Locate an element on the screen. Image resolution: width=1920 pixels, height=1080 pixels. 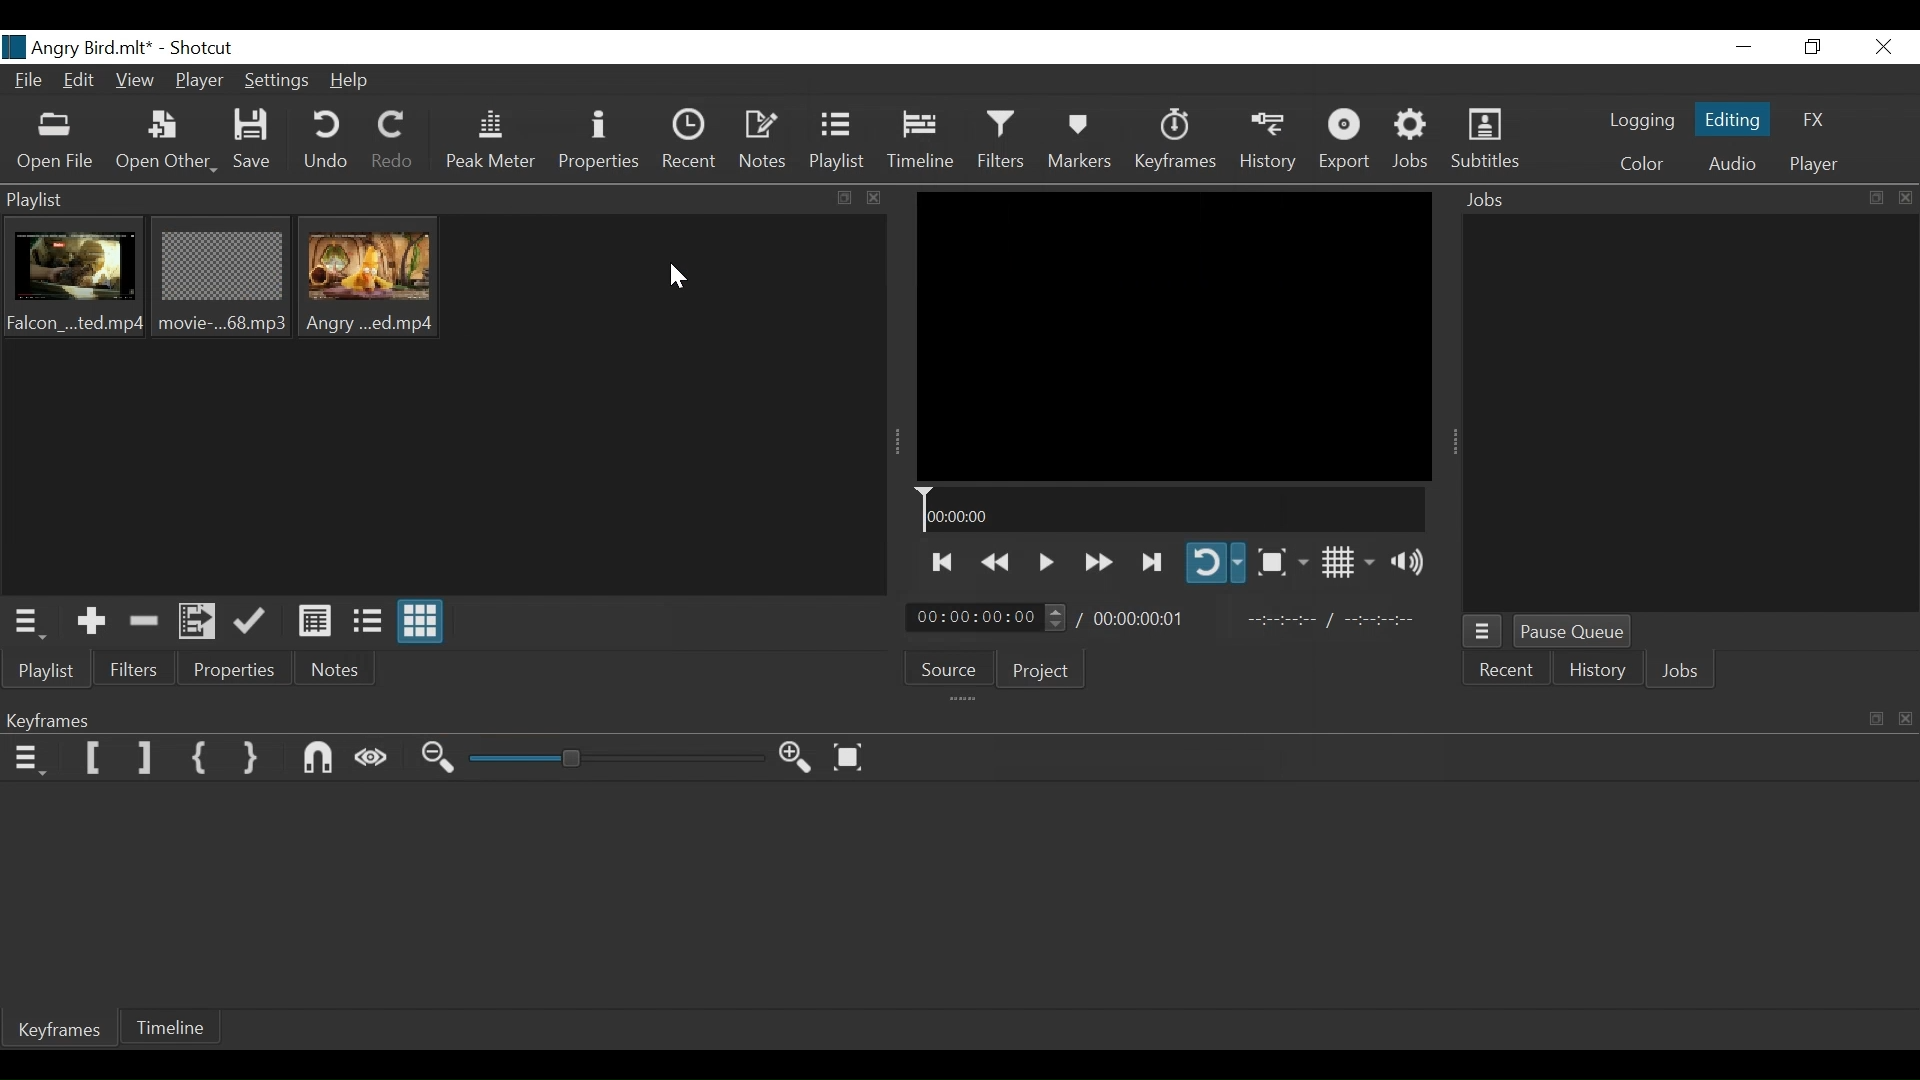
project is located at coordinates (1045, 671).